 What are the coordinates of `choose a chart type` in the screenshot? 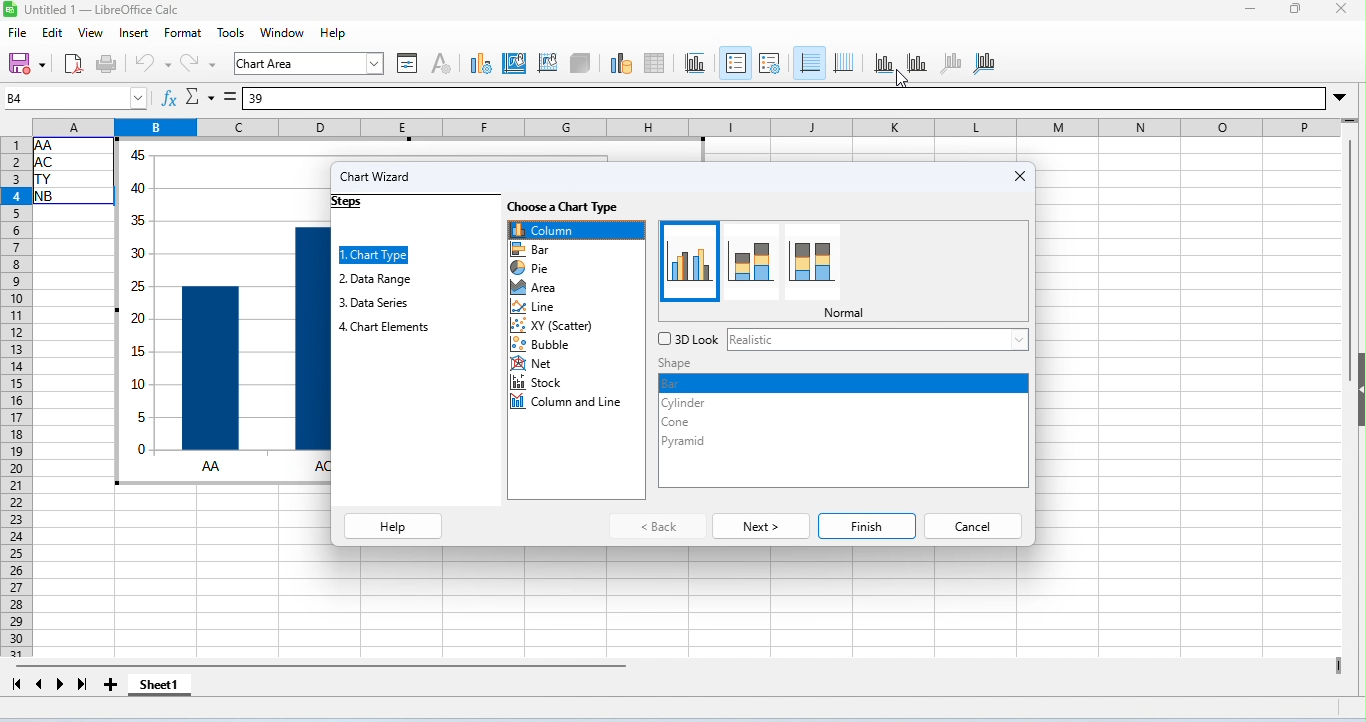 It's located at (564, 207).